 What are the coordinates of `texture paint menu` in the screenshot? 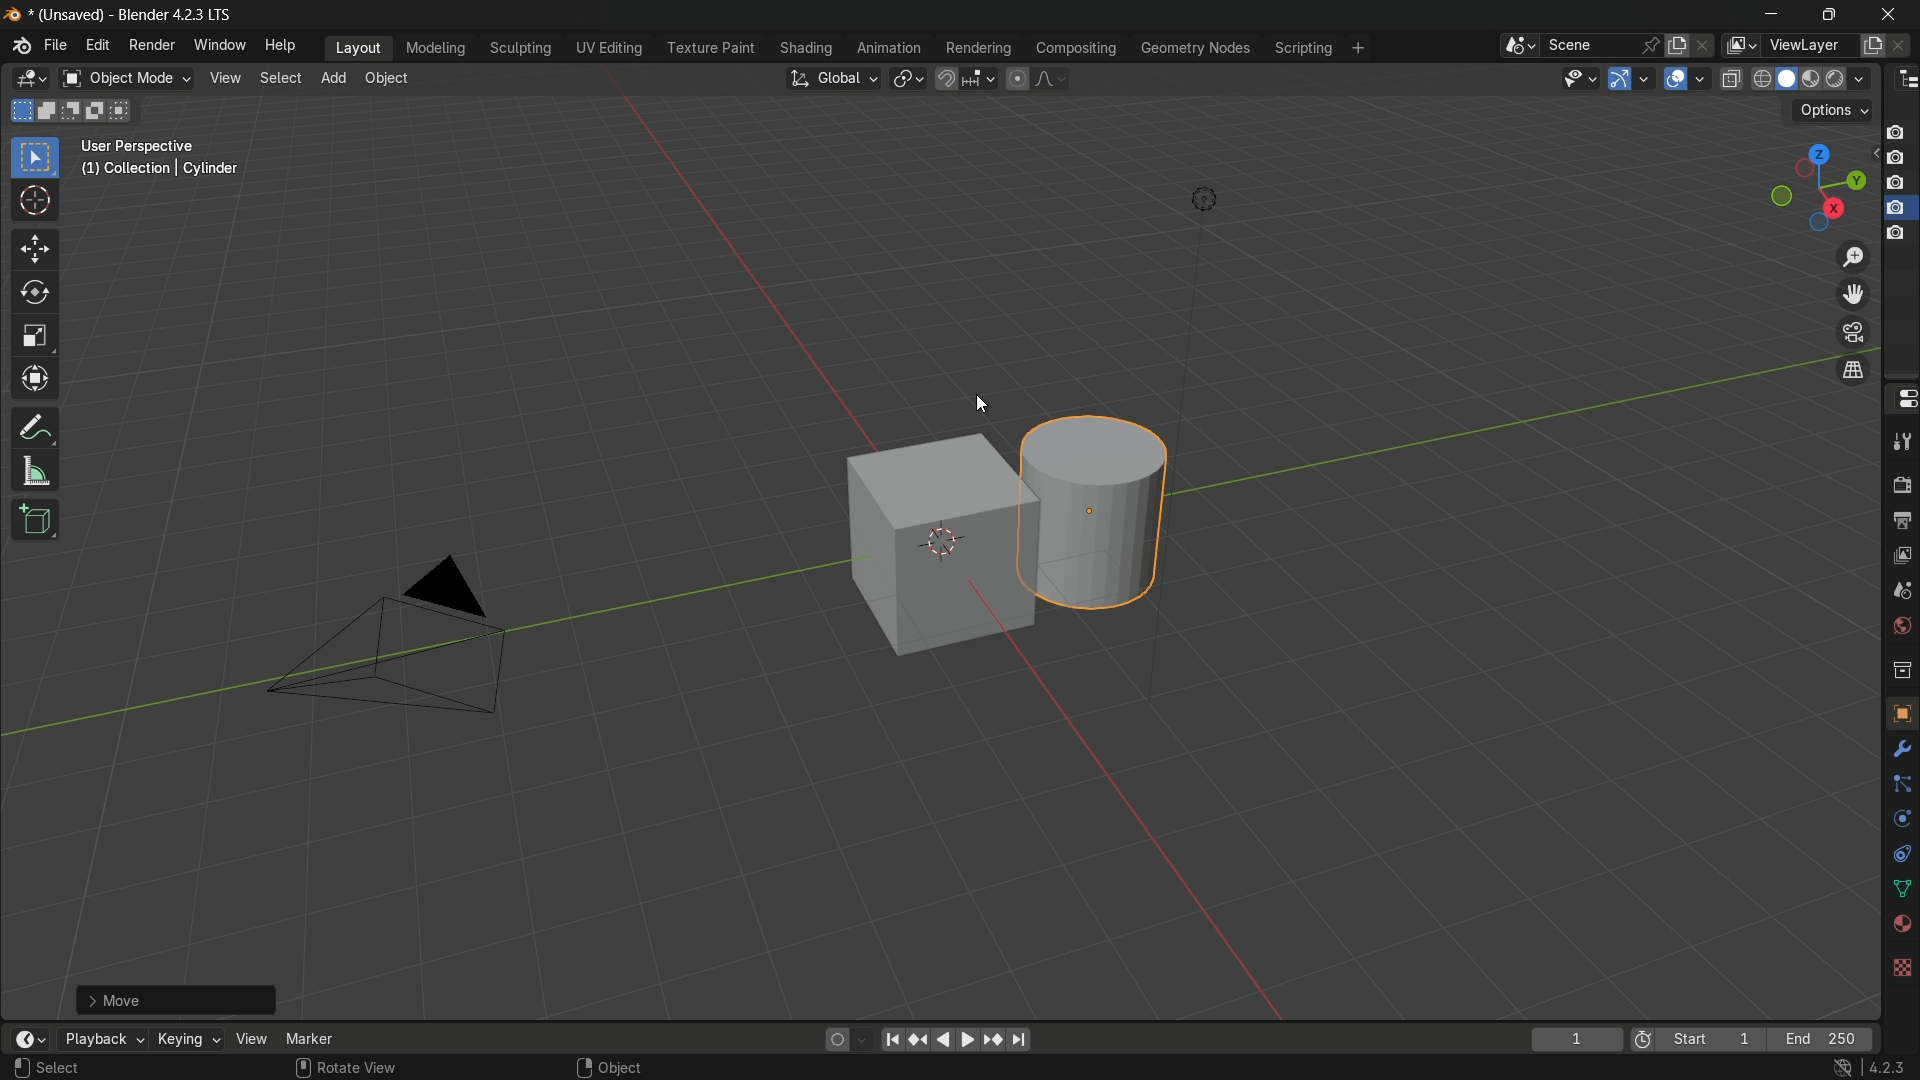 It's located at (712, 48).